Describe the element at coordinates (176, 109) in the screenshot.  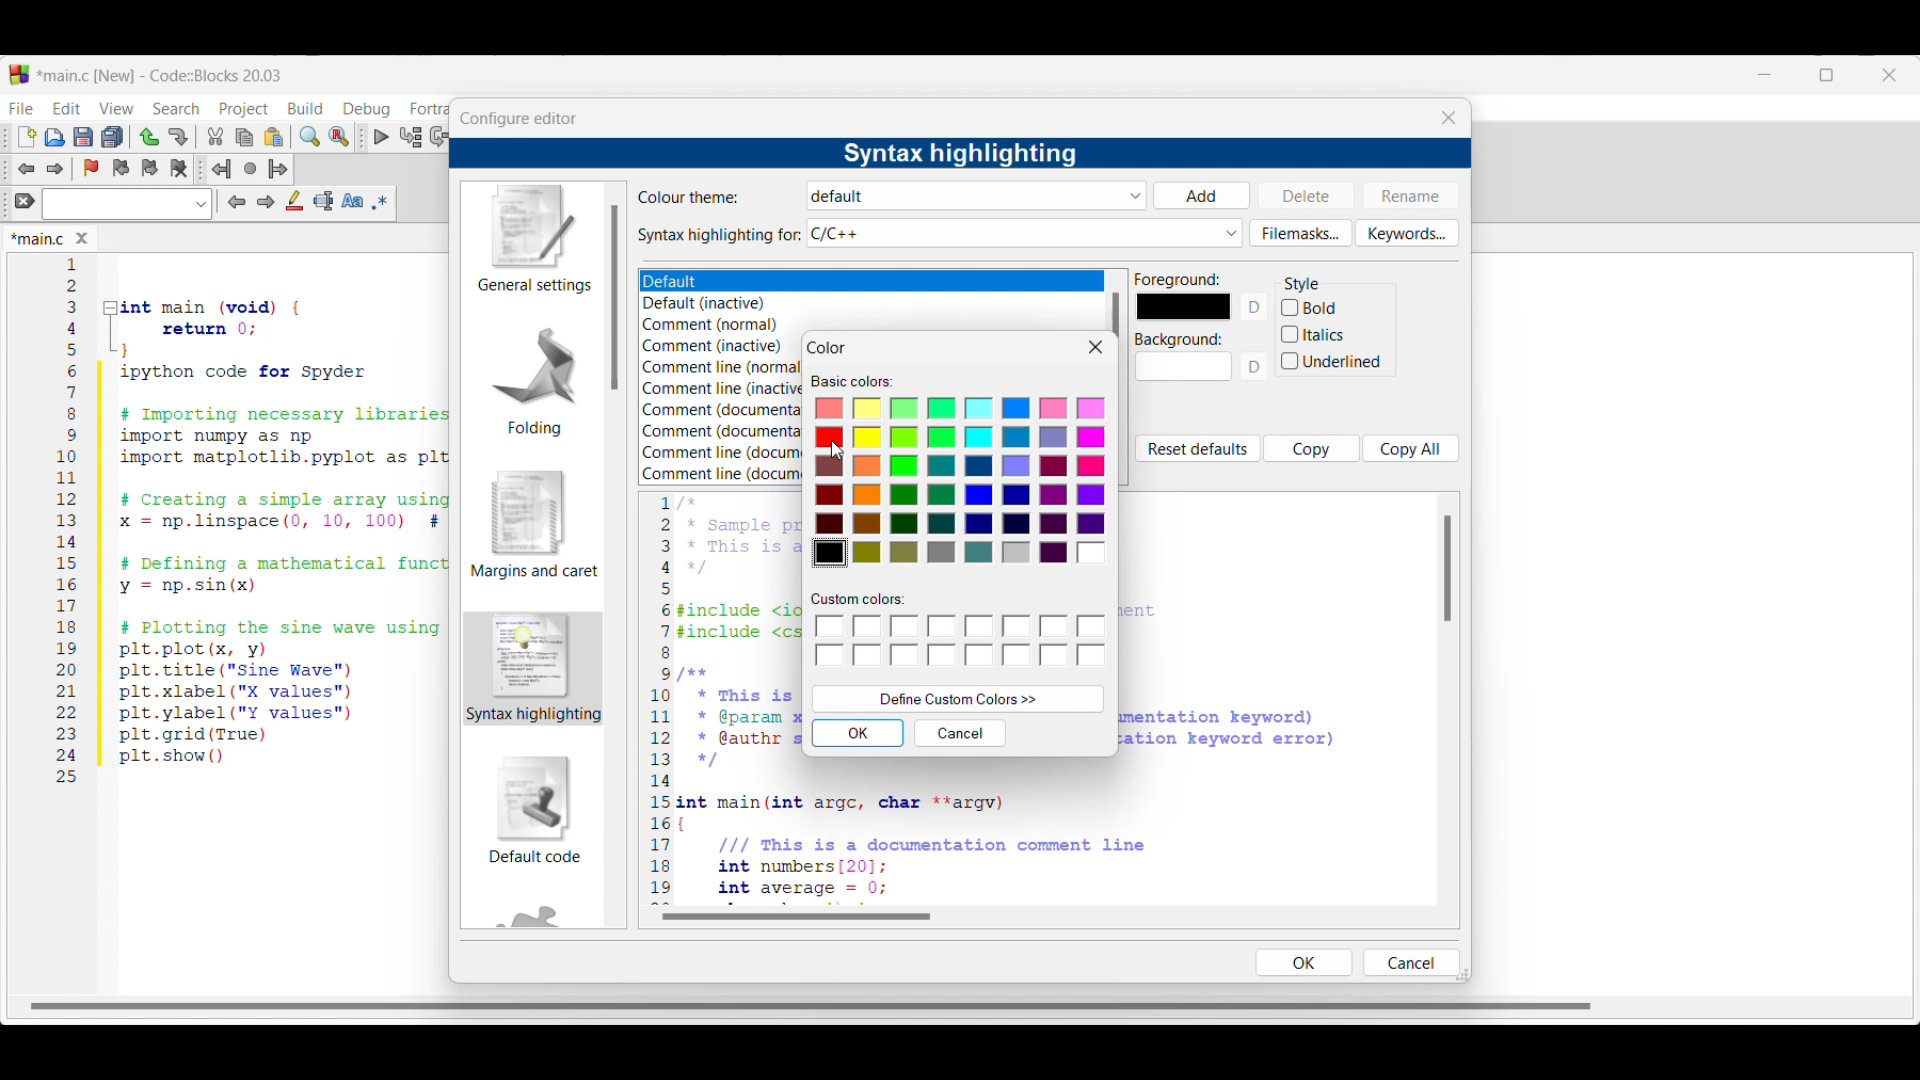
I see `Search menu` at that location.